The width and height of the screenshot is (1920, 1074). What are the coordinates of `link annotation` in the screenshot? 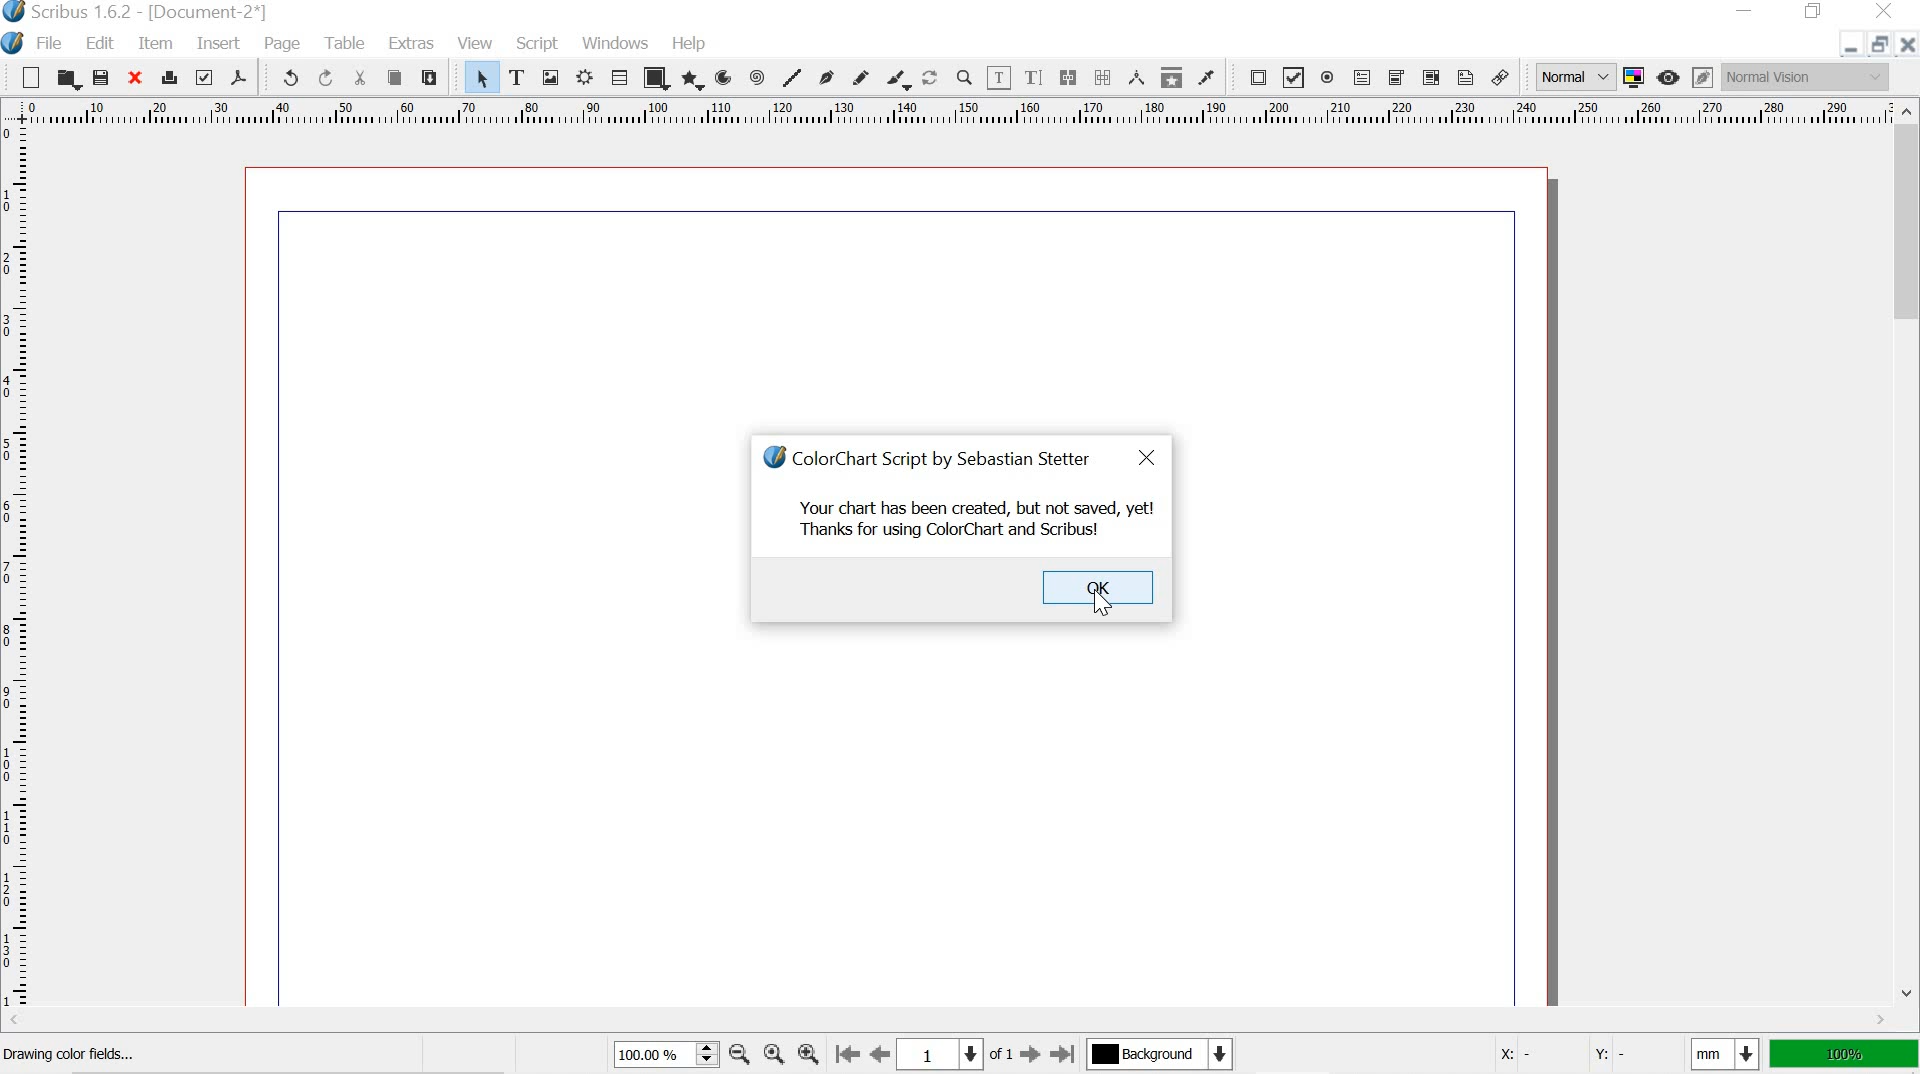 It's located at (1503, 78).